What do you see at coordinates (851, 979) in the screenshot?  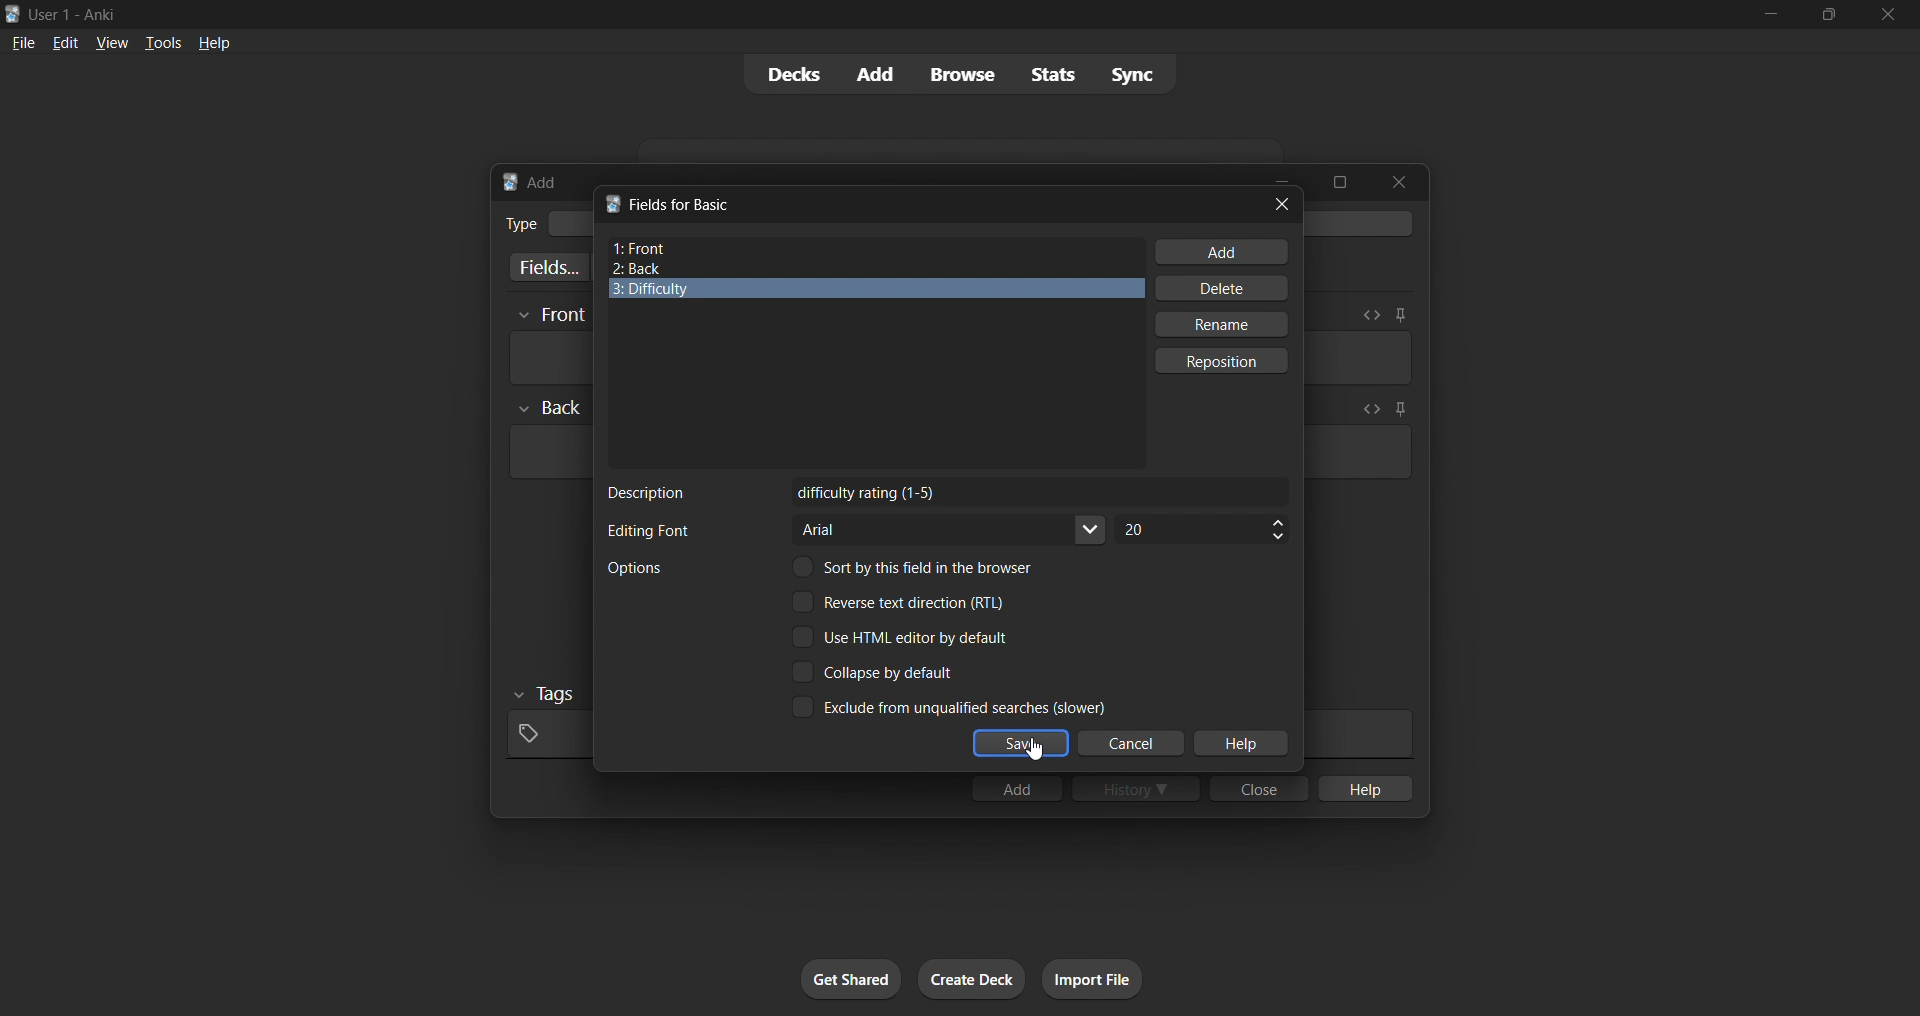 I see `get shared` at bounding box center [851, 979].